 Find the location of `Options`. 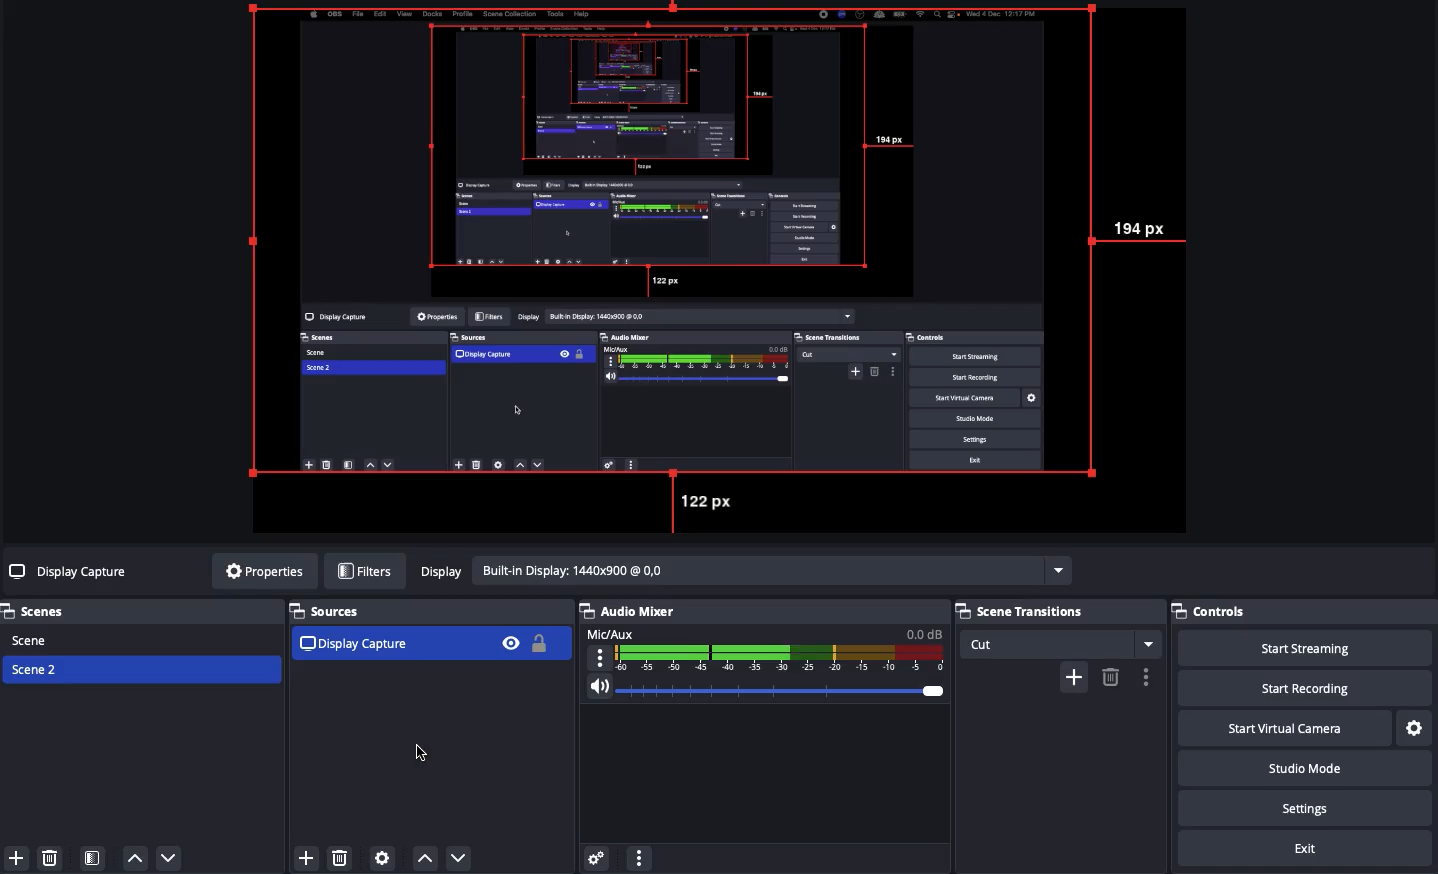

Options is located at coordinates (641, 857).